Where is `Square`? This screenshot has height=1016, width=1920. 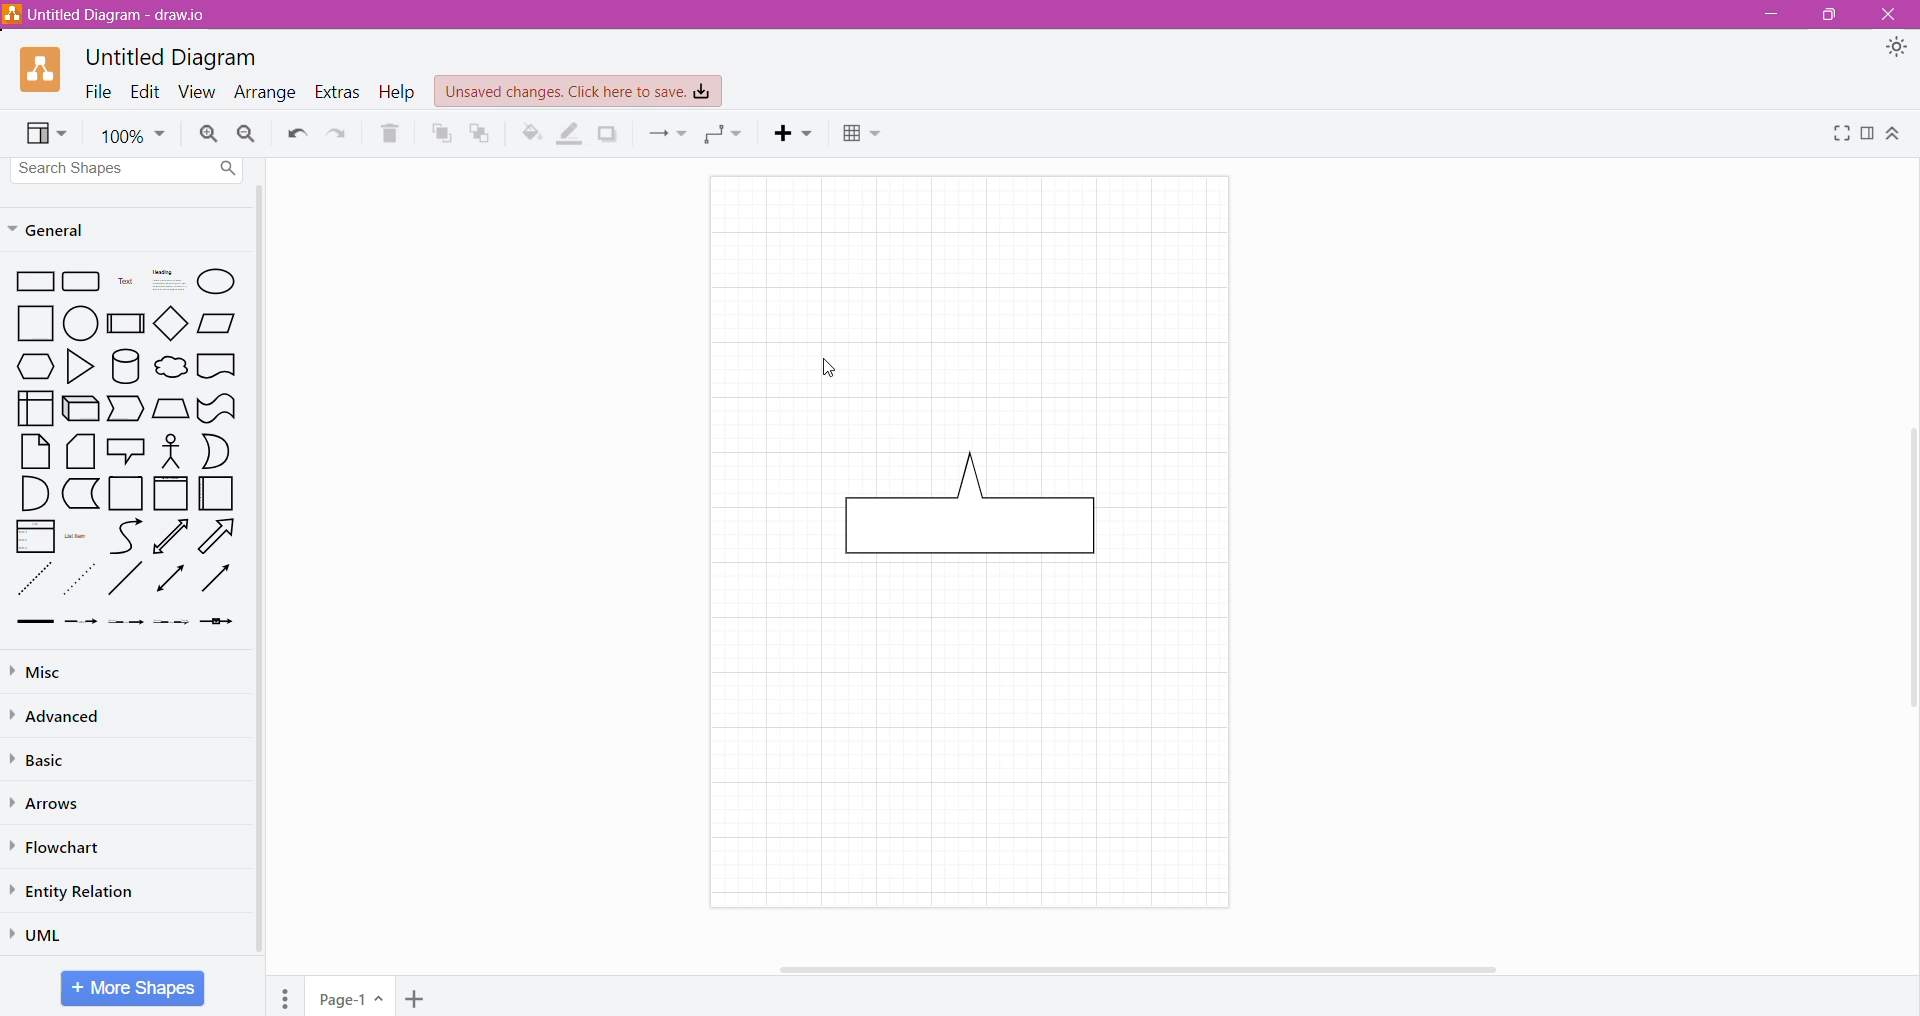 Square is located at coordinates (28, 324).